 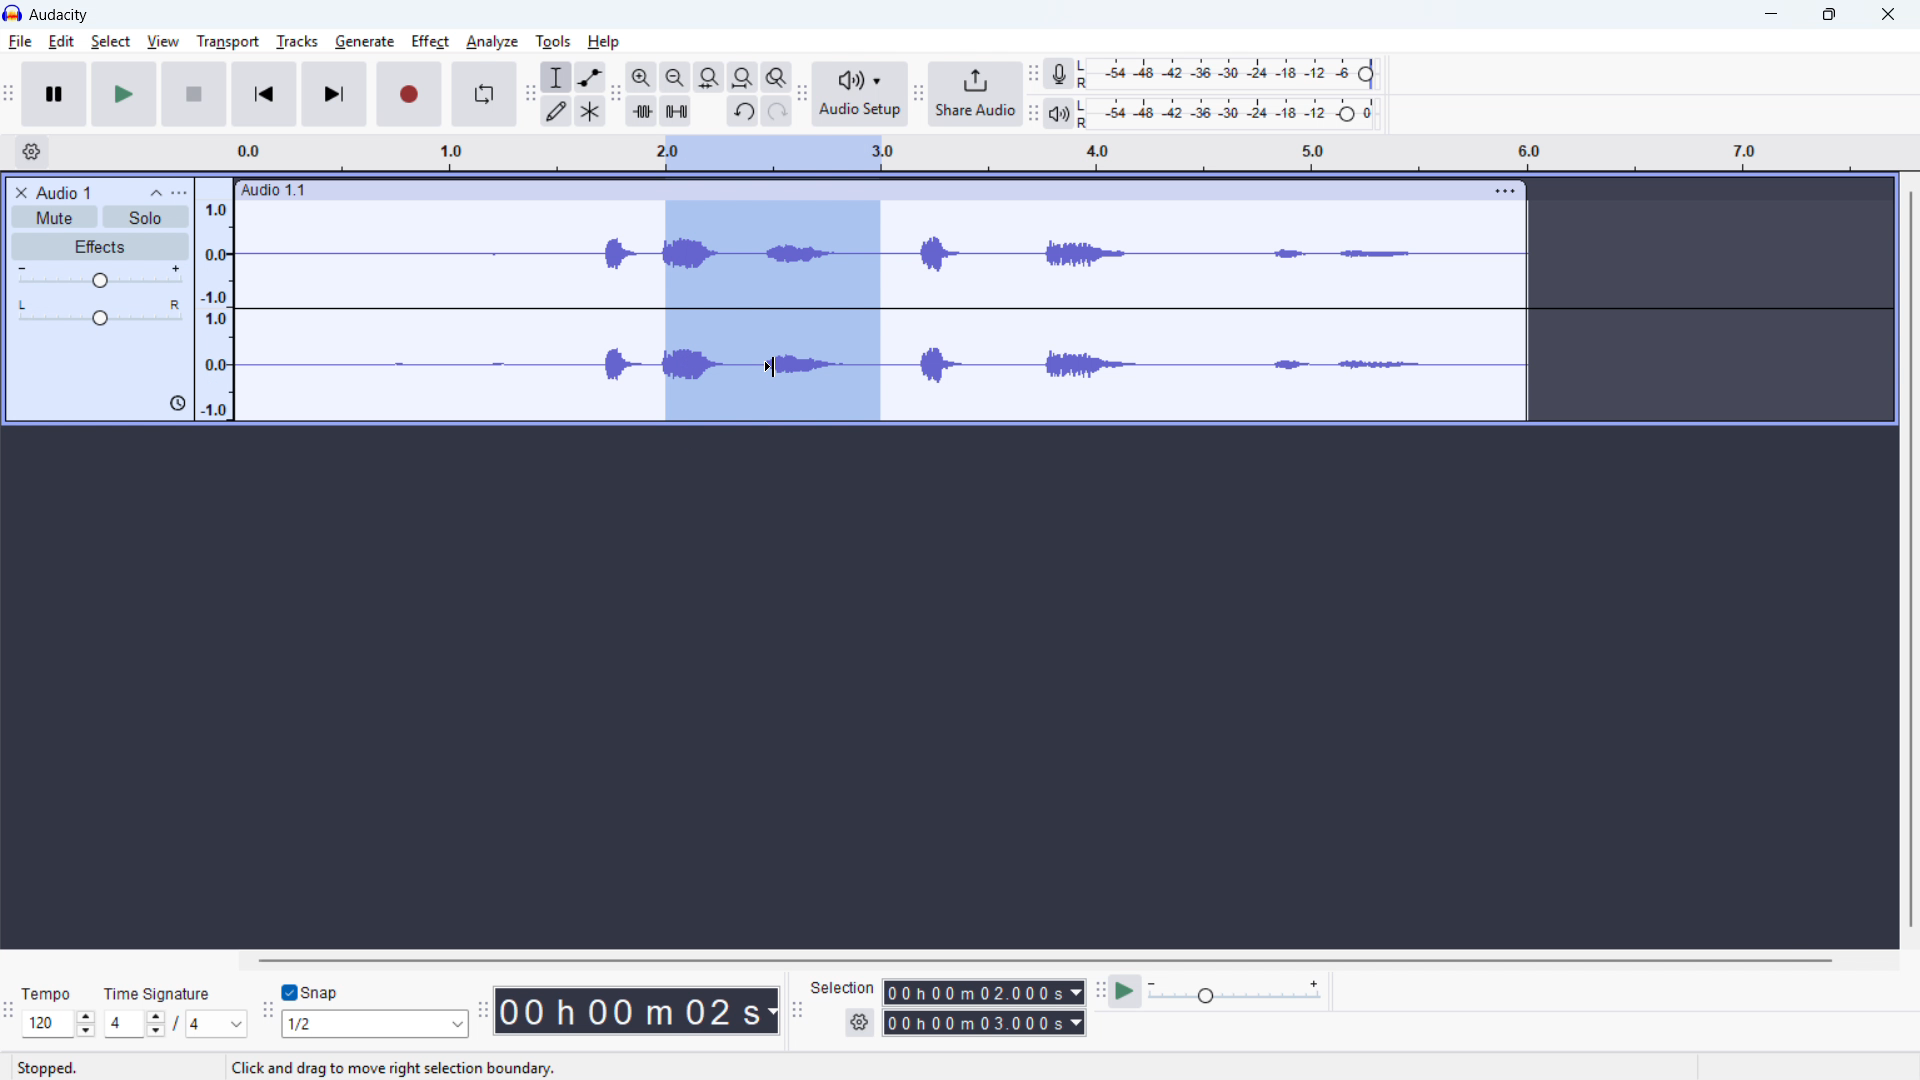 What do you see at coordinates (411, 95) in the screenshot?
I see `Record` at bounding box center [411, 95].